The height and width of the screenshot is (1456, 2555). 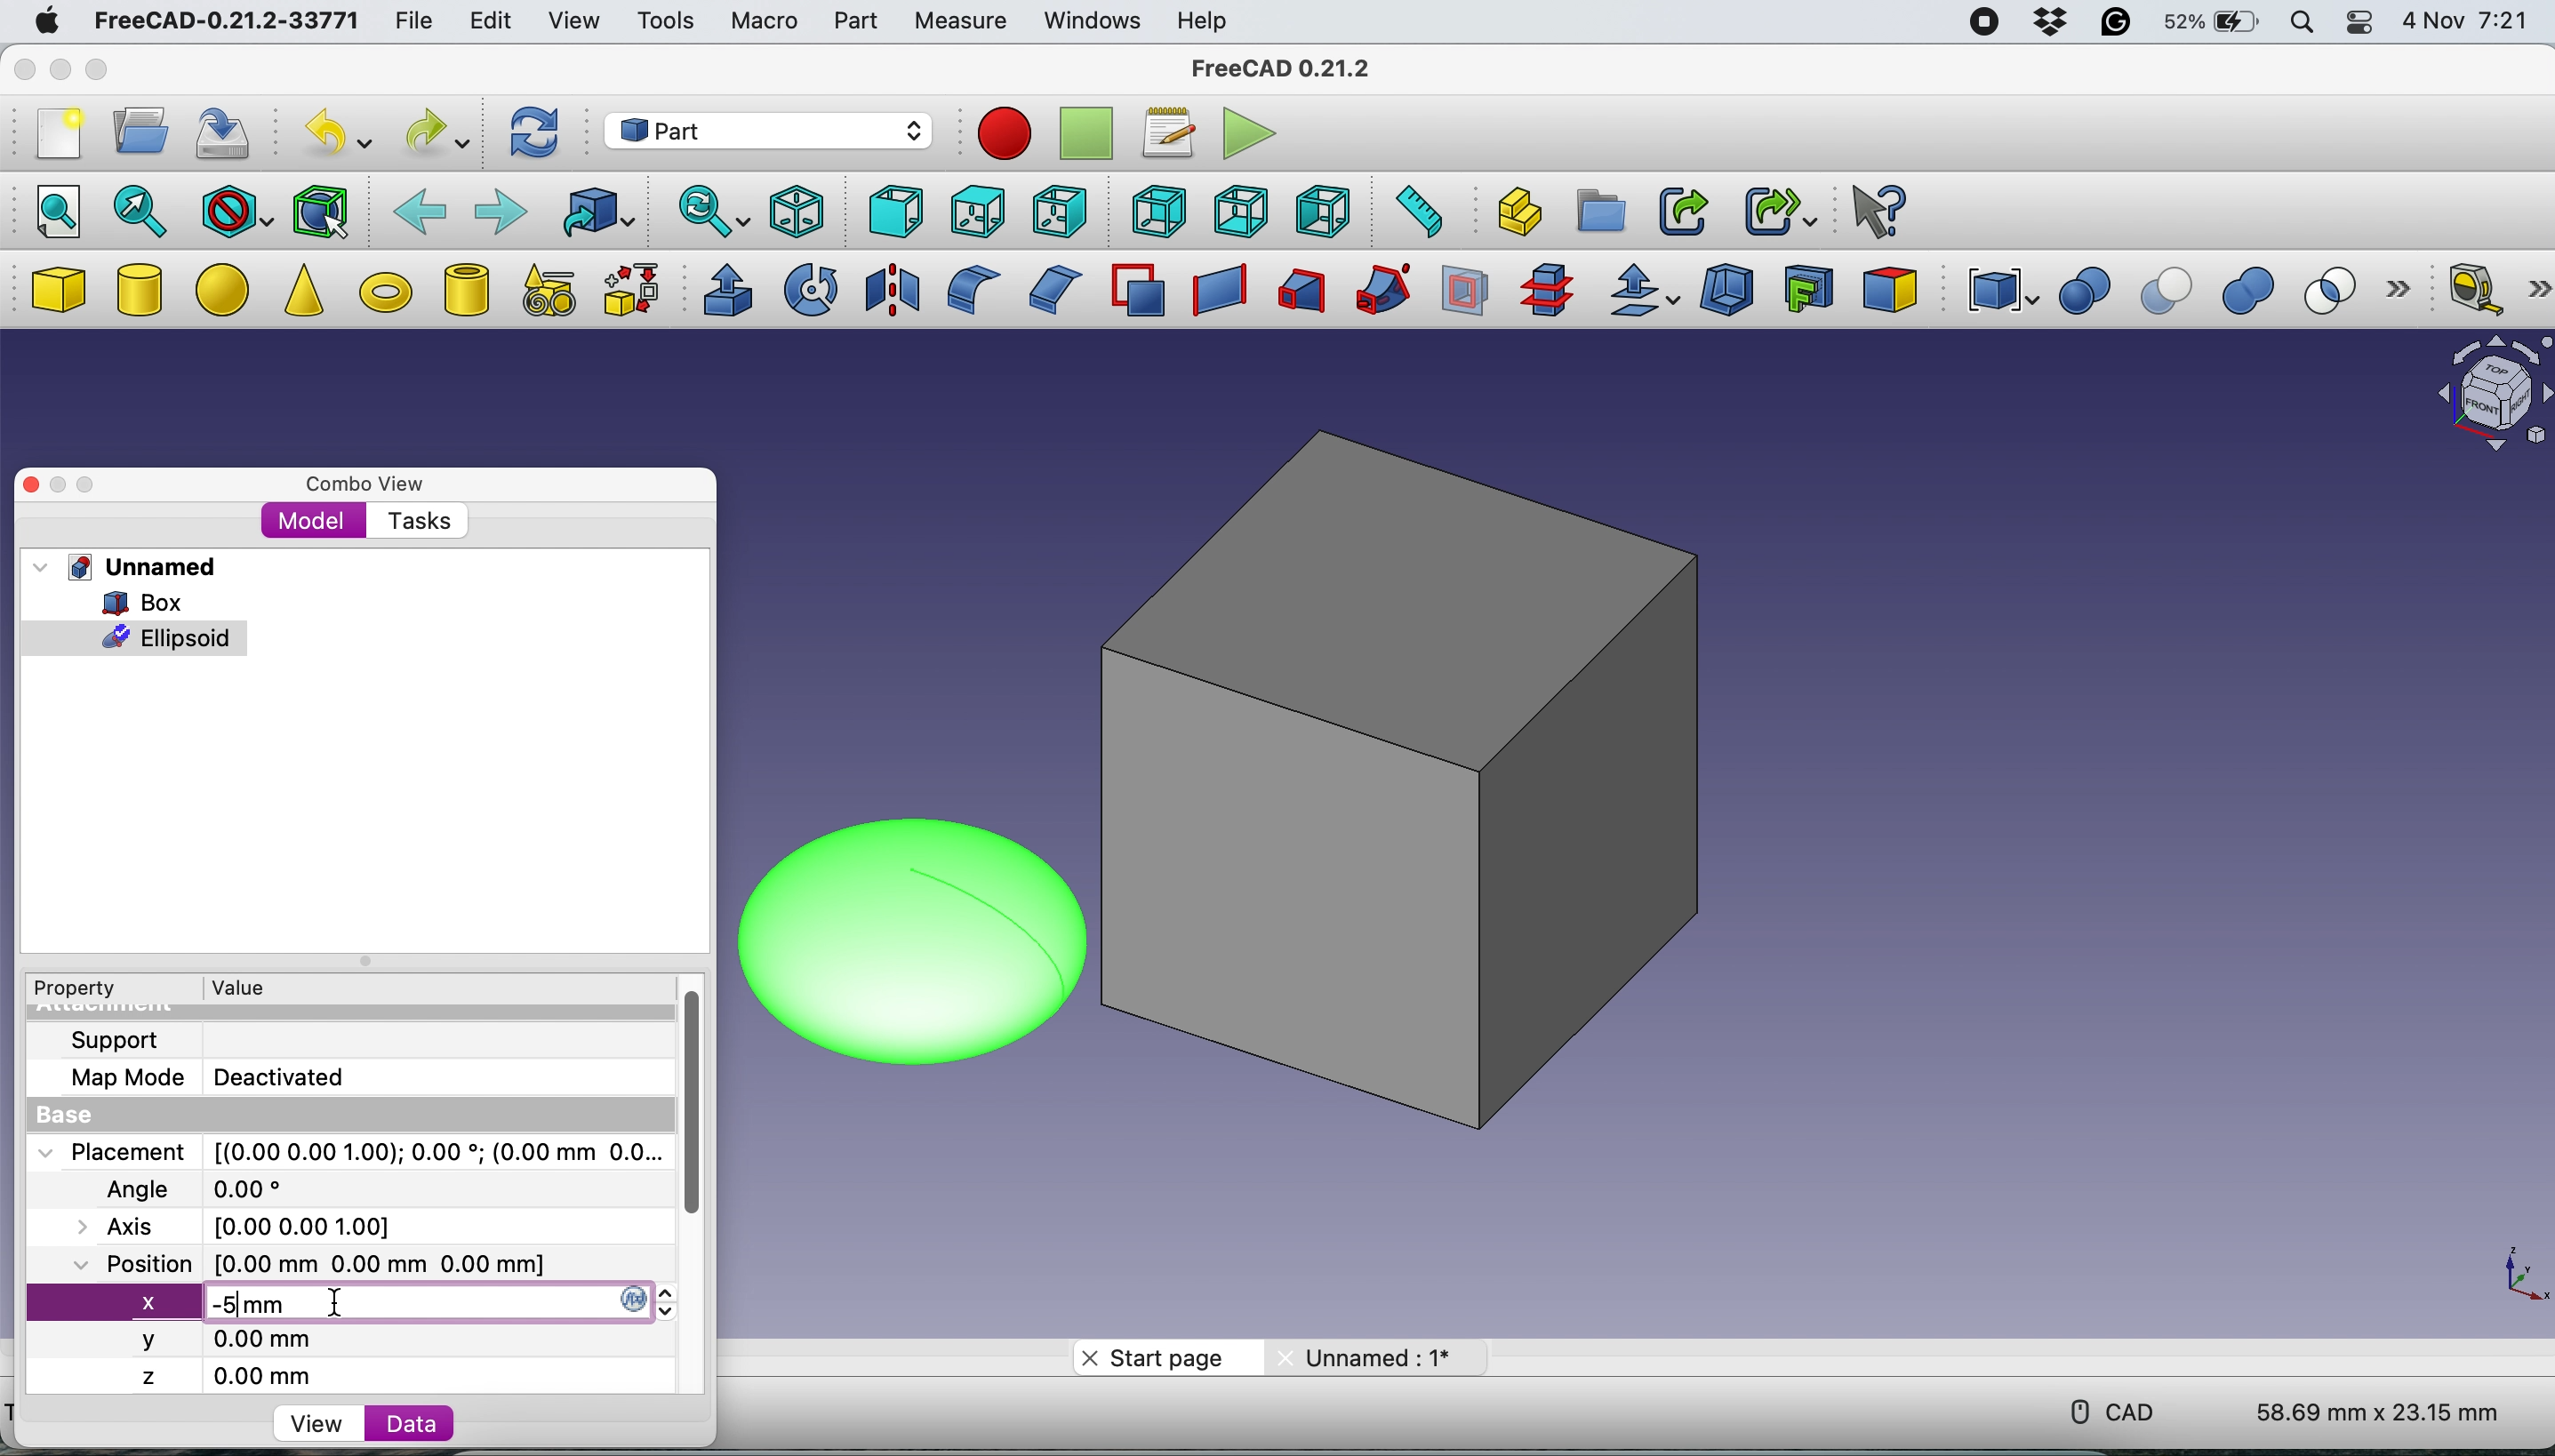 I want to click on combo view, so click(x=358, y=478).